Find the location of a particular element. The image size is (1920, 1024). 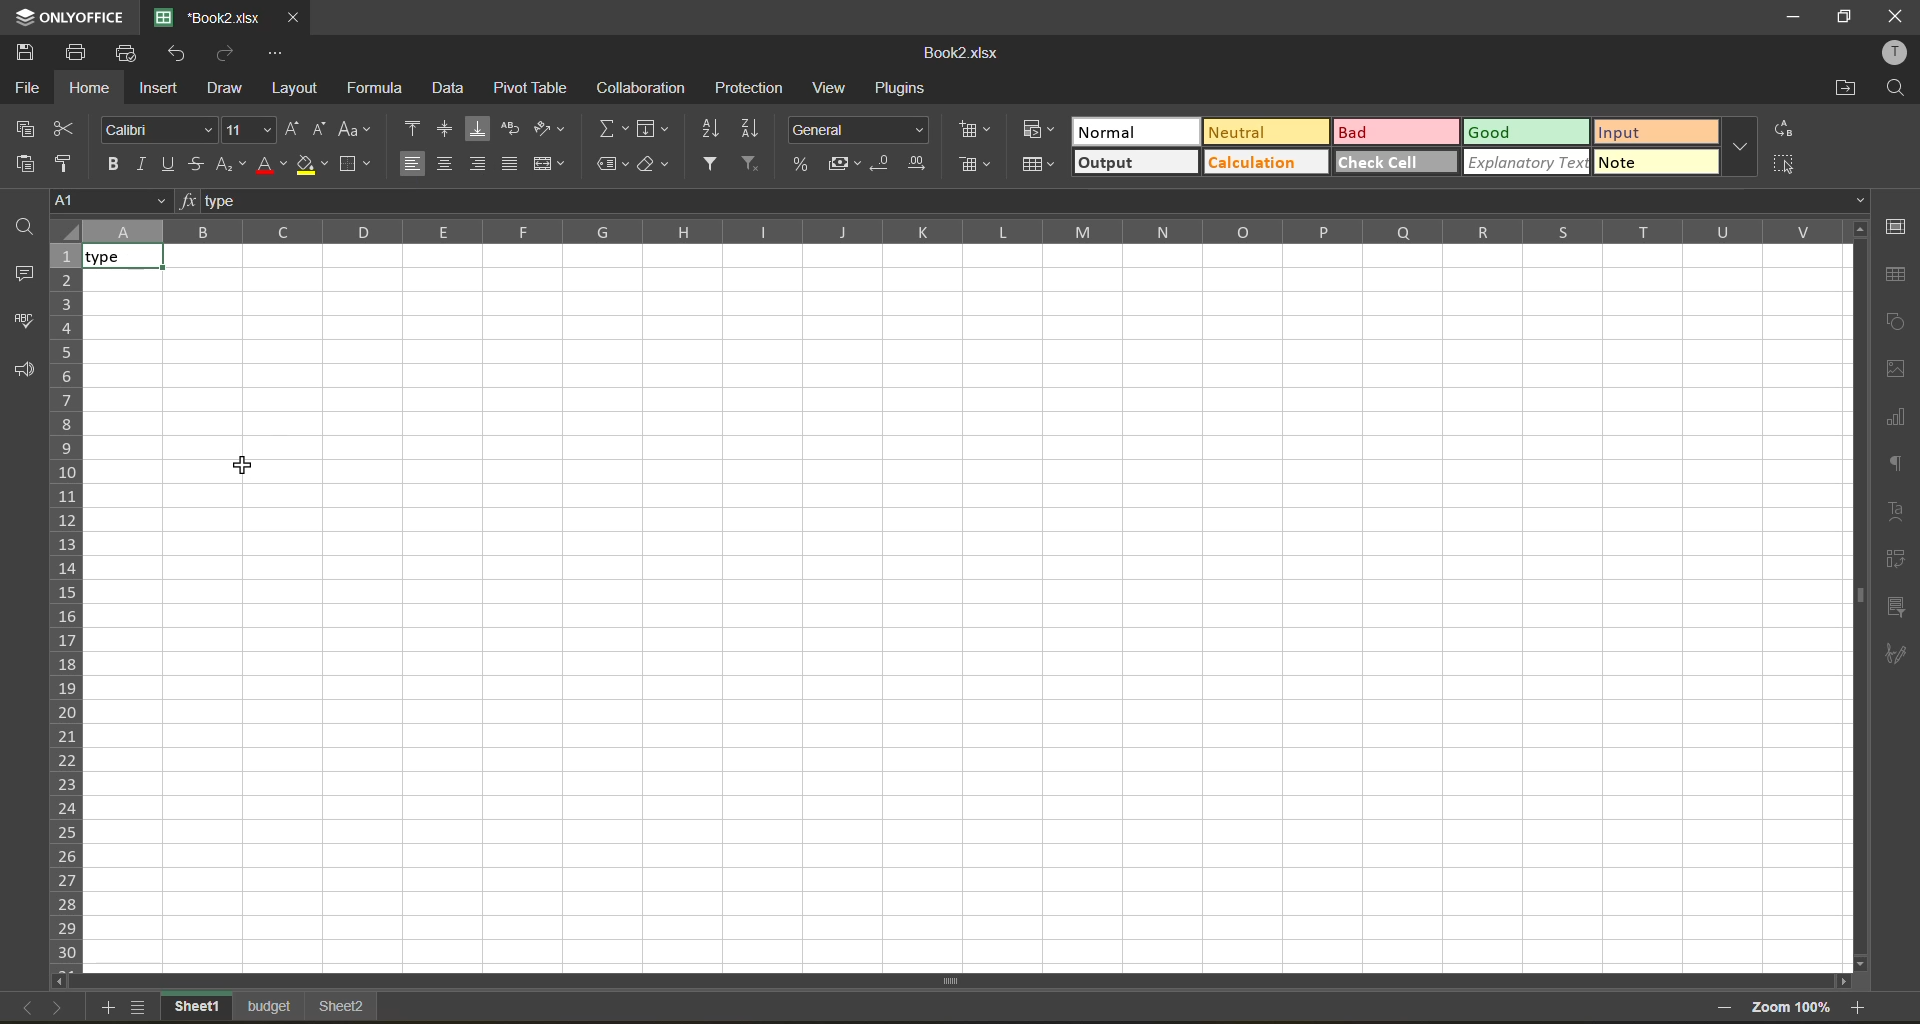

signature is located at coordinates (1901, 658).